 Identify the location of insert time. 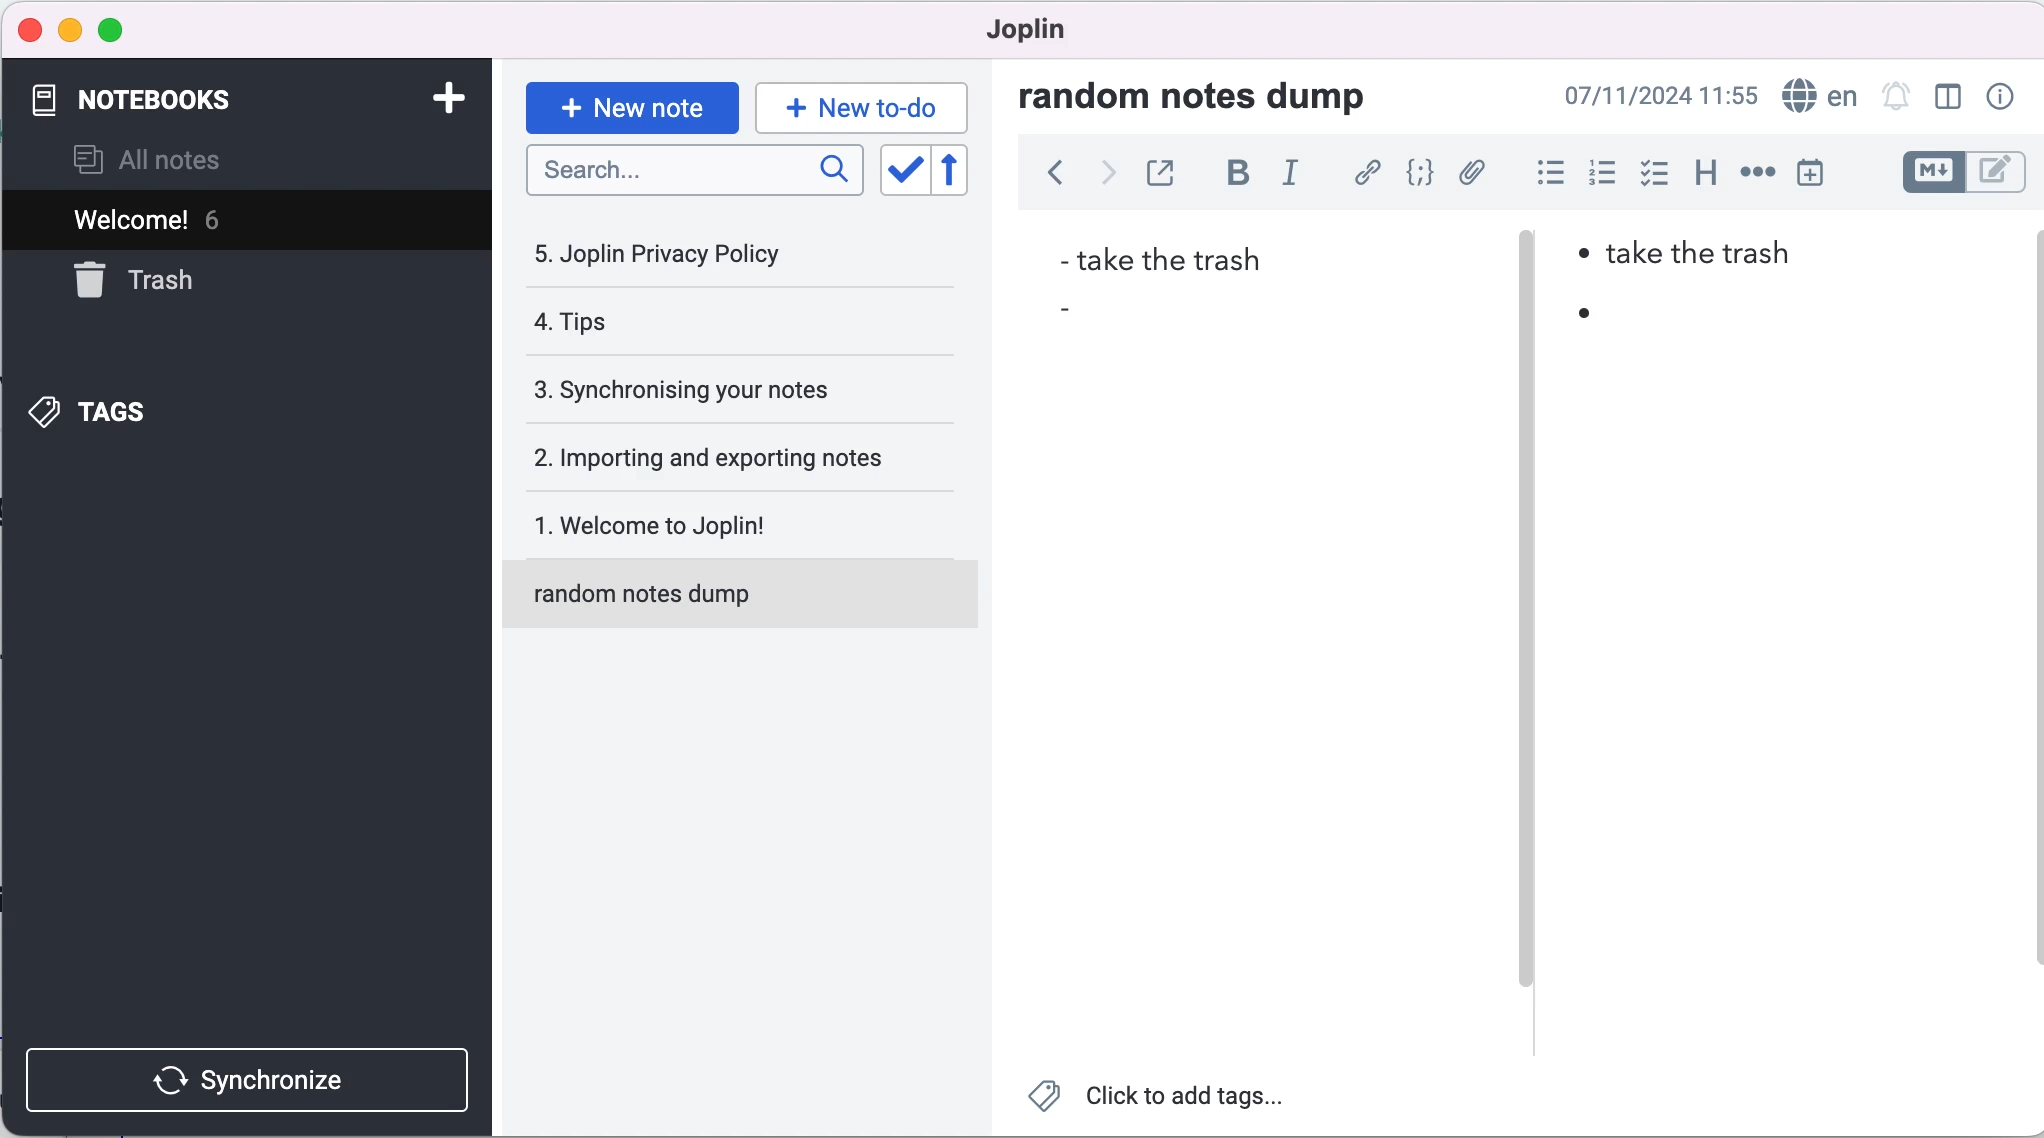
(1823, 172).